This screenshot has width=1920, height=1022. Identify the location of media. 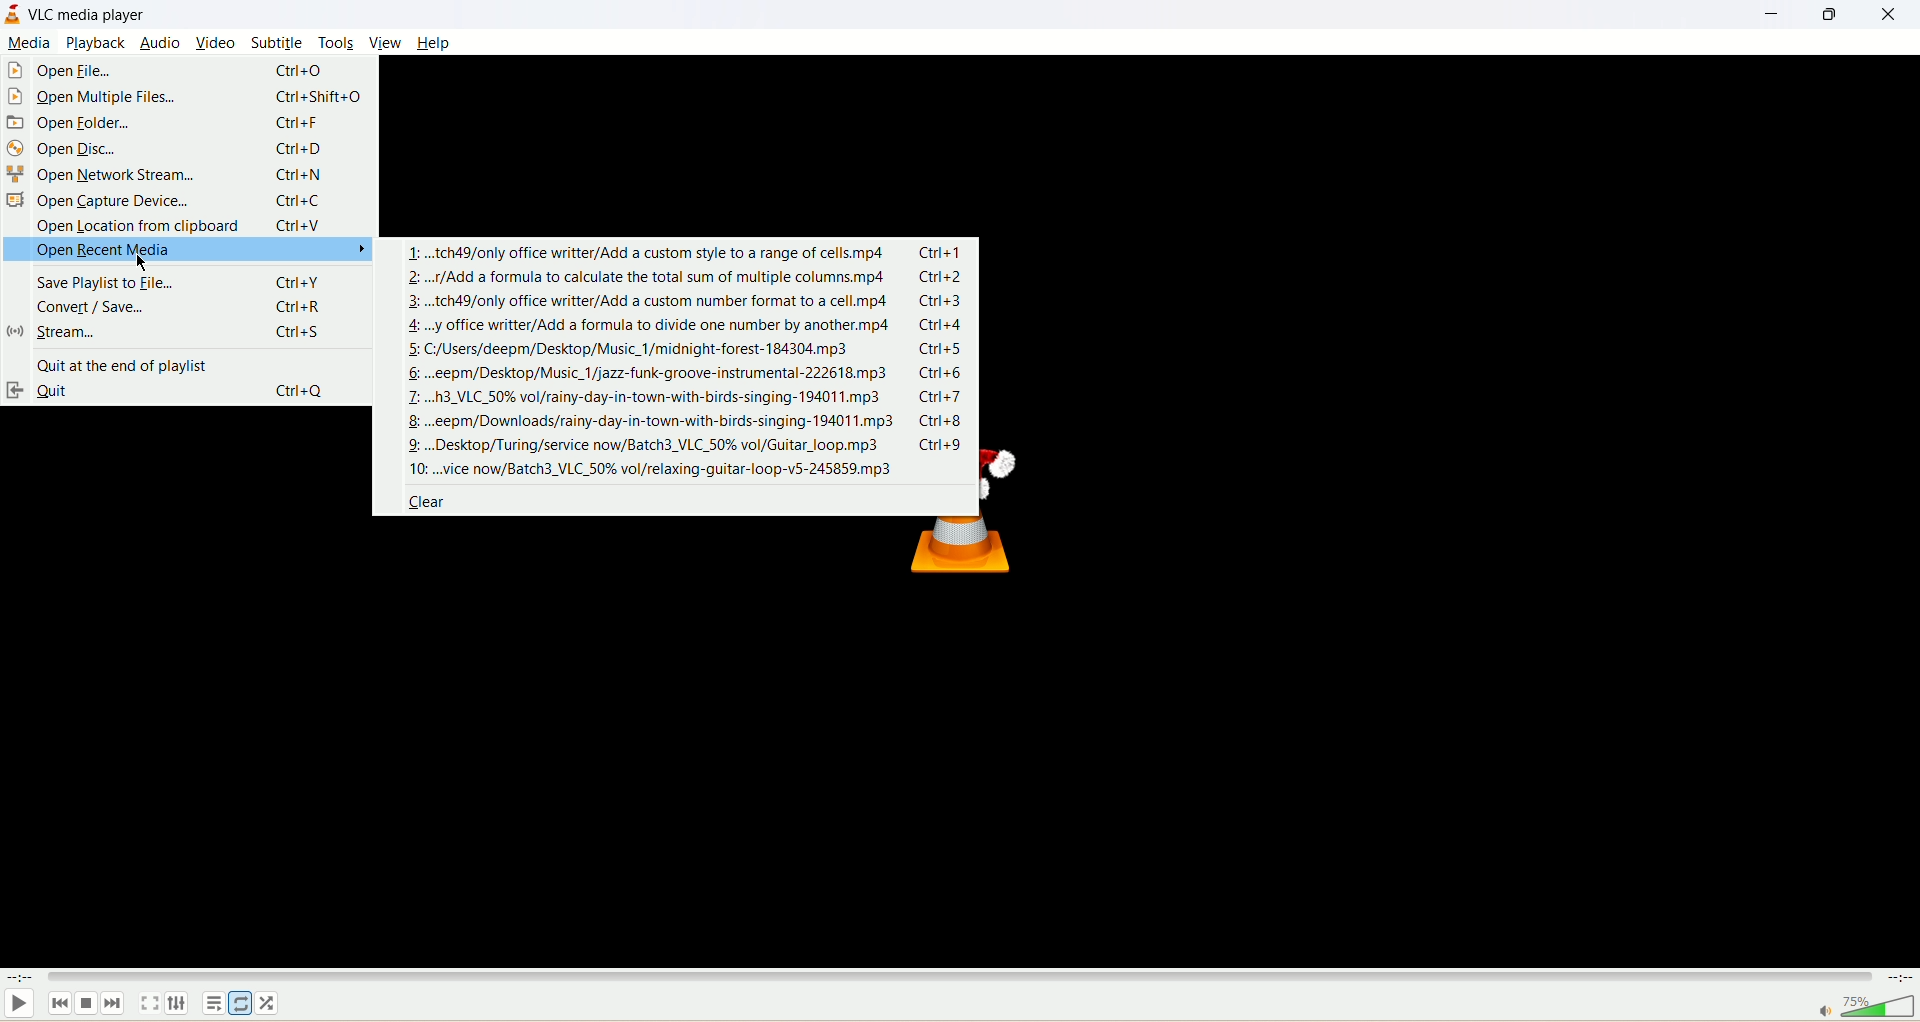
(31, 42).